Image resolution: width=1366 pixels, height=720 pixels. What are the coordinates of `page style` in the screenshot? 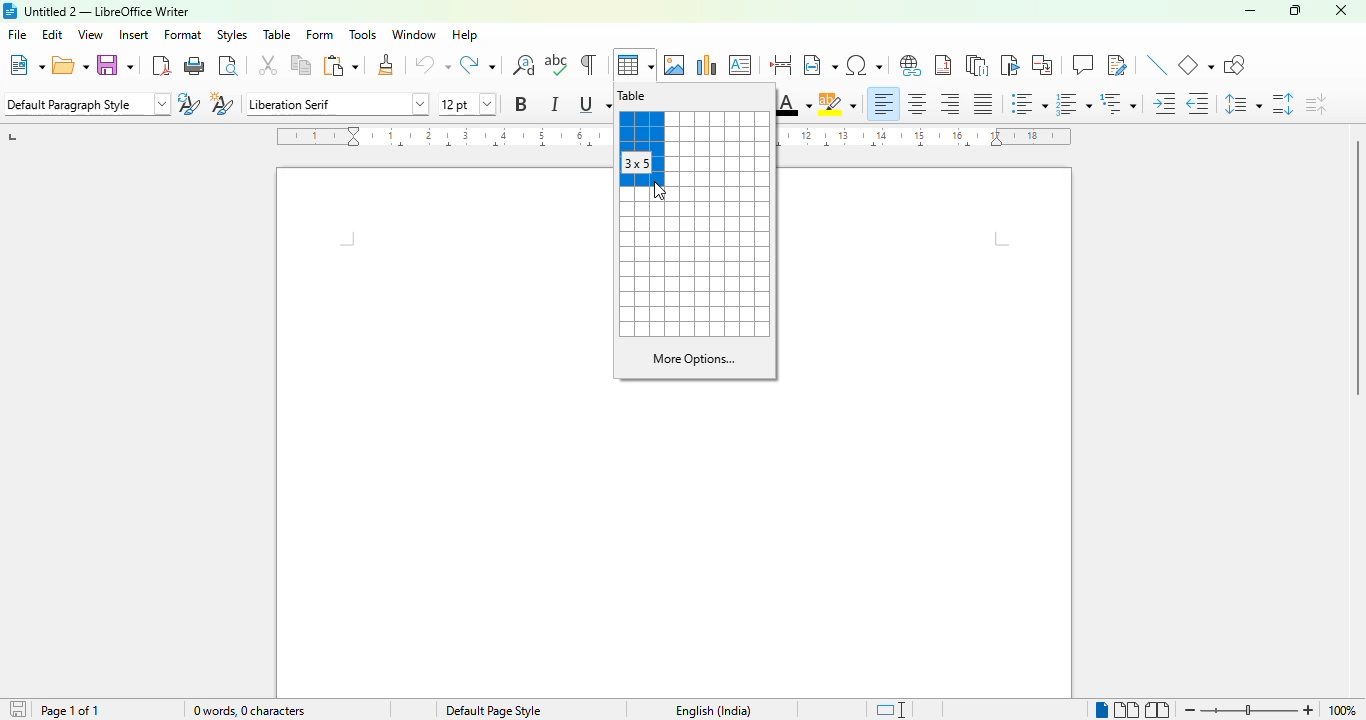 It's located at (493, 710).